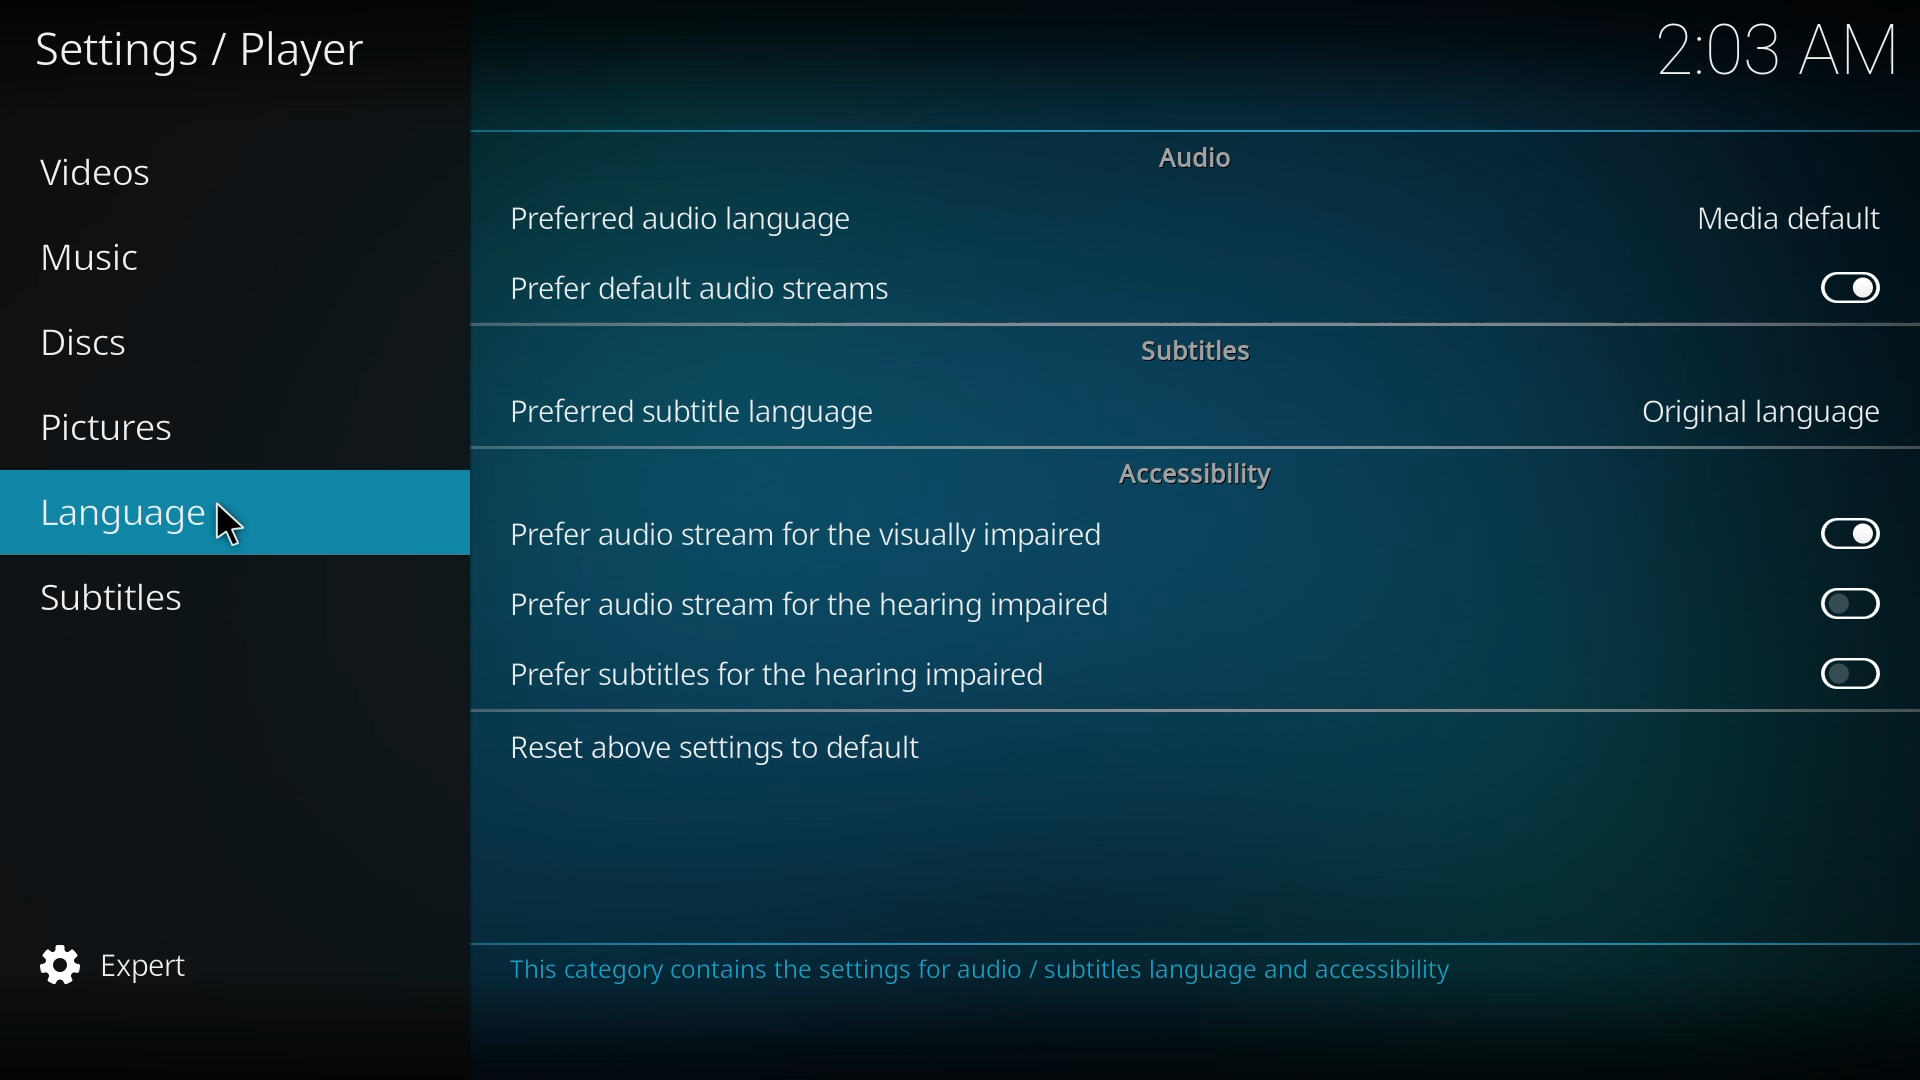 This screenshot has width=1920, height=1080. What do you see at coordinates (94, 259) in the screenshot?
I see `music` at bounding box center [94, 259].